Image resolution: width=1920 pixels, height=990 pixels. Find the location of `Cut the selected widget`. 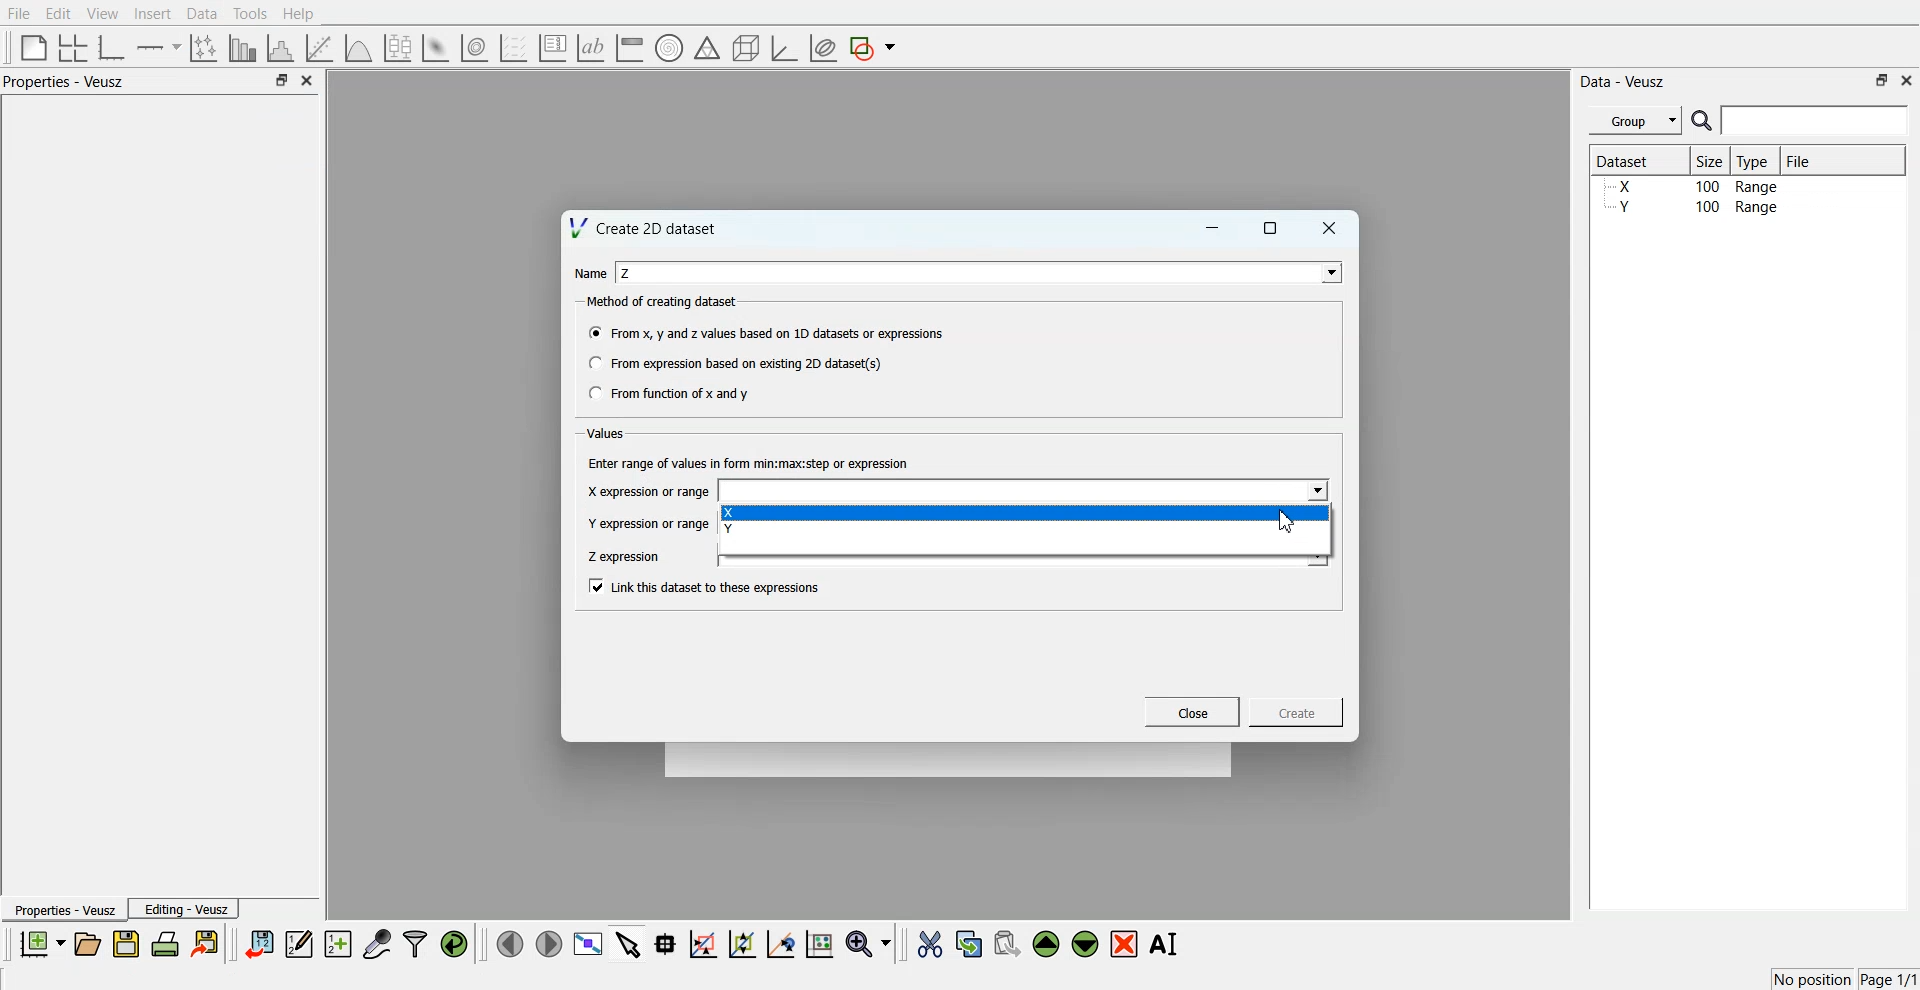

Cut the selected widget is located at coordinates (930, 945).